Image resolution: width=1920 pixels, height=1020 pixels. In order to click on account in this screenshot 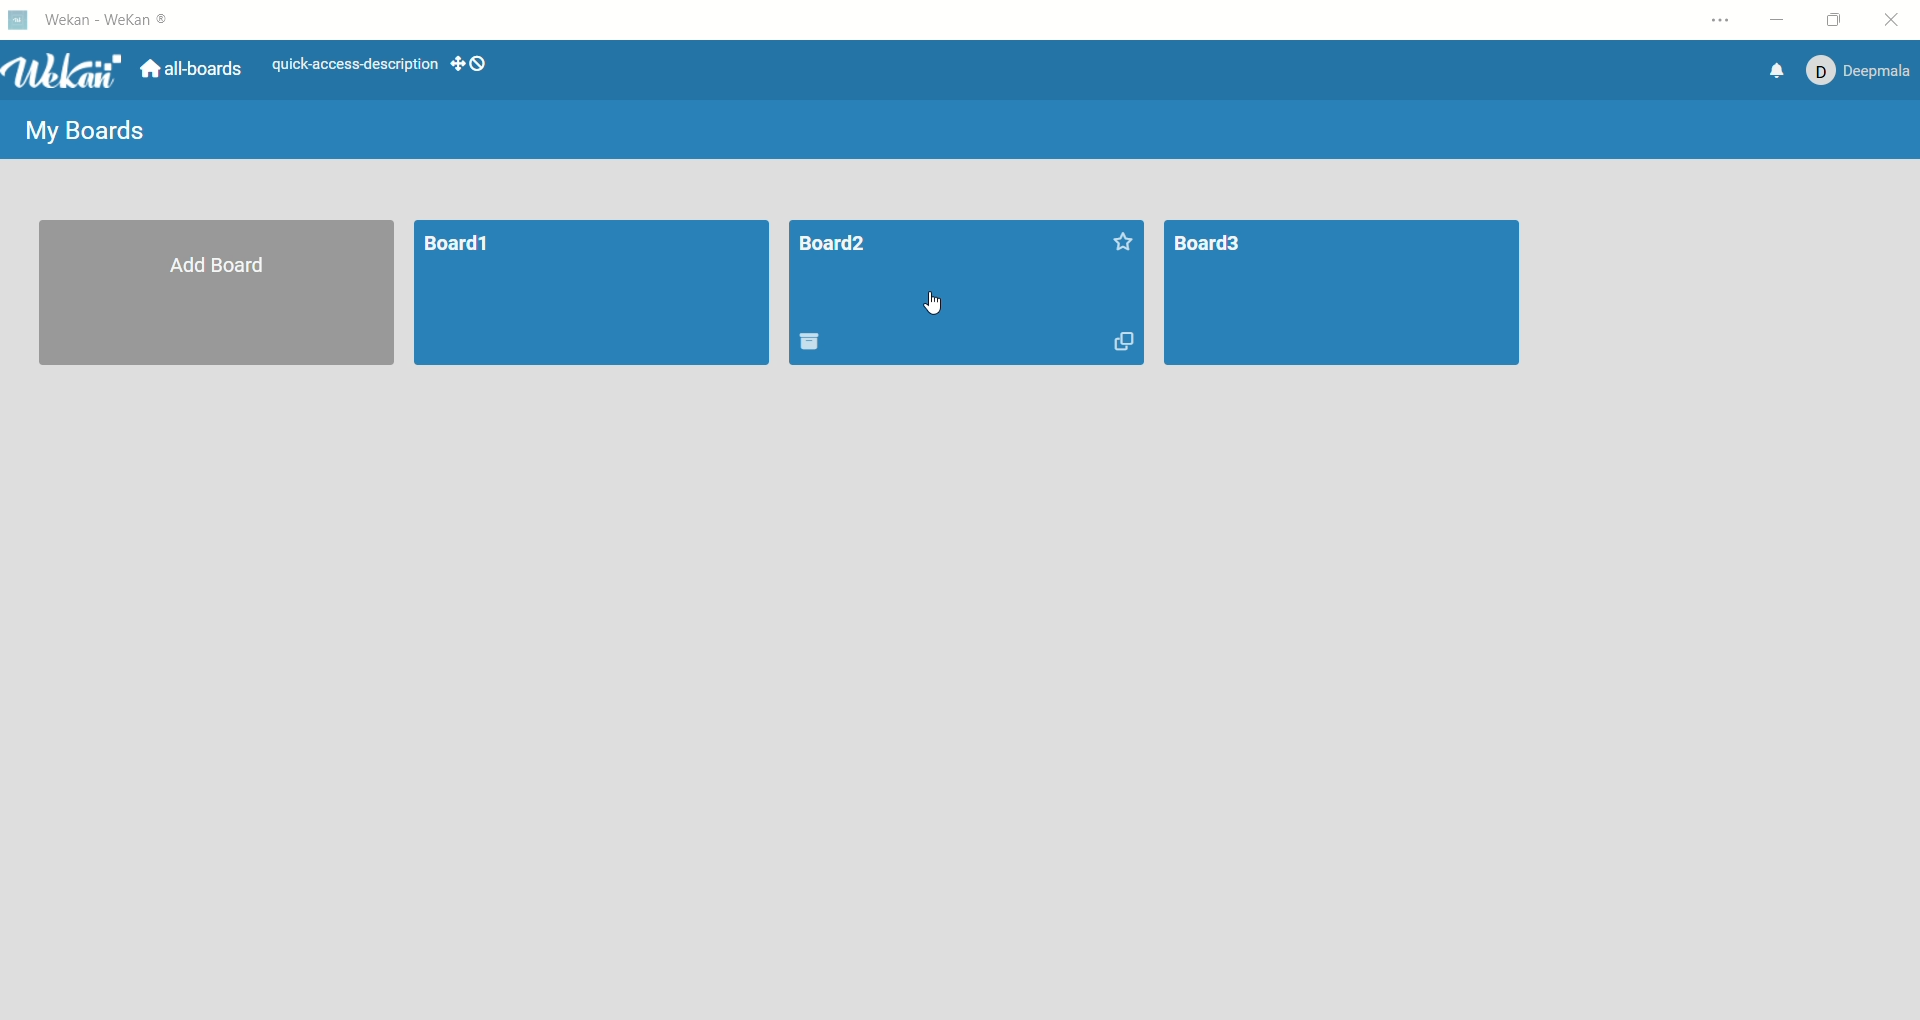, I will do `click(1862, 72)`.